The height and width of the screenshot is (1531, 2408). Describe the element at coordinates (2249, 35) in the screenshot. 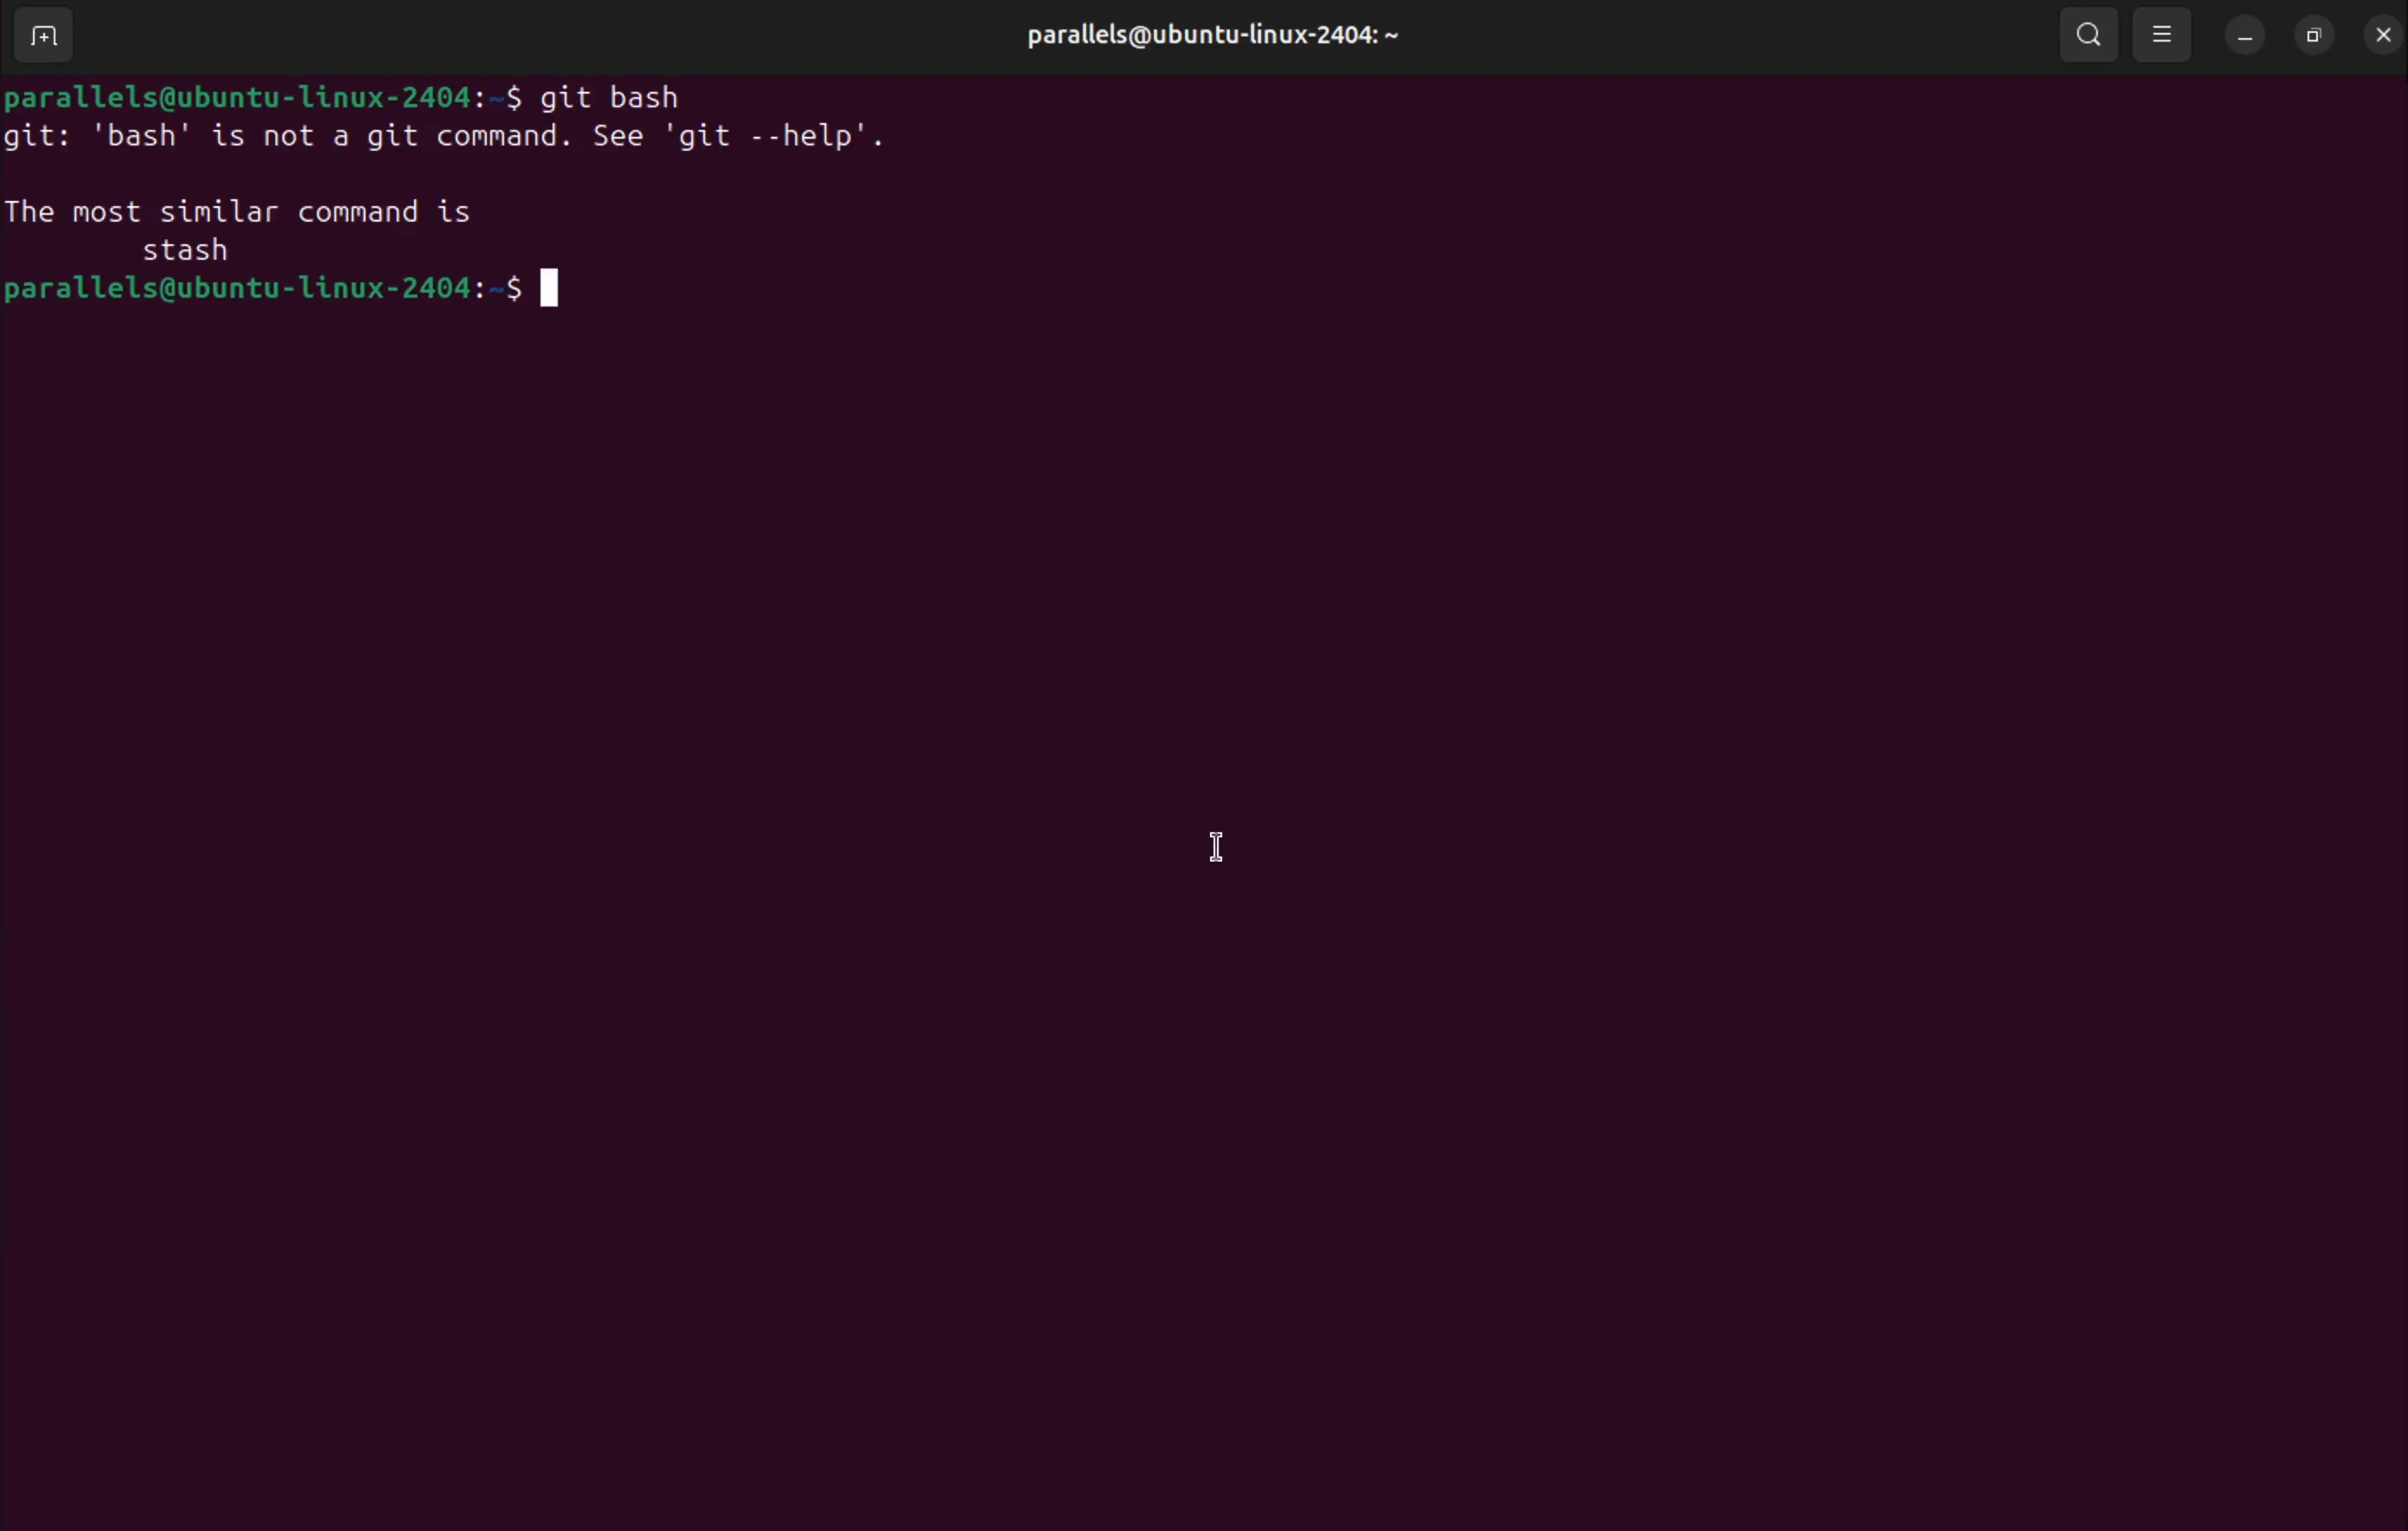

I see `minimize` at that location.